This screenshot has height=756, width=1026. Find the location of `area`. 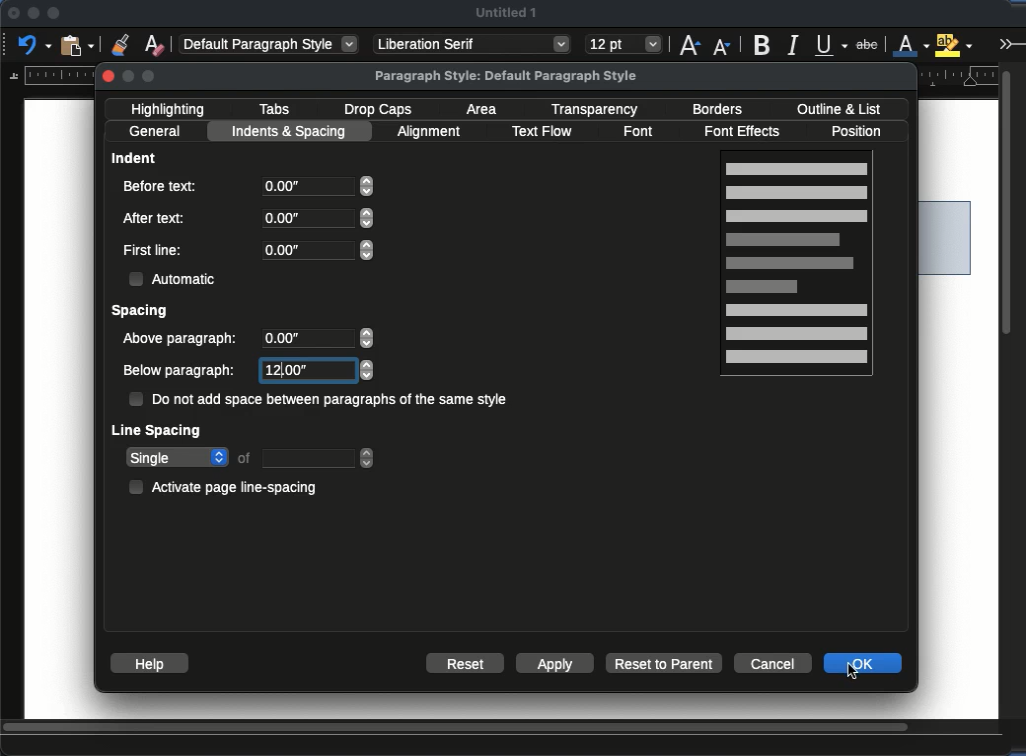

area is located at coordinates (485, 109).